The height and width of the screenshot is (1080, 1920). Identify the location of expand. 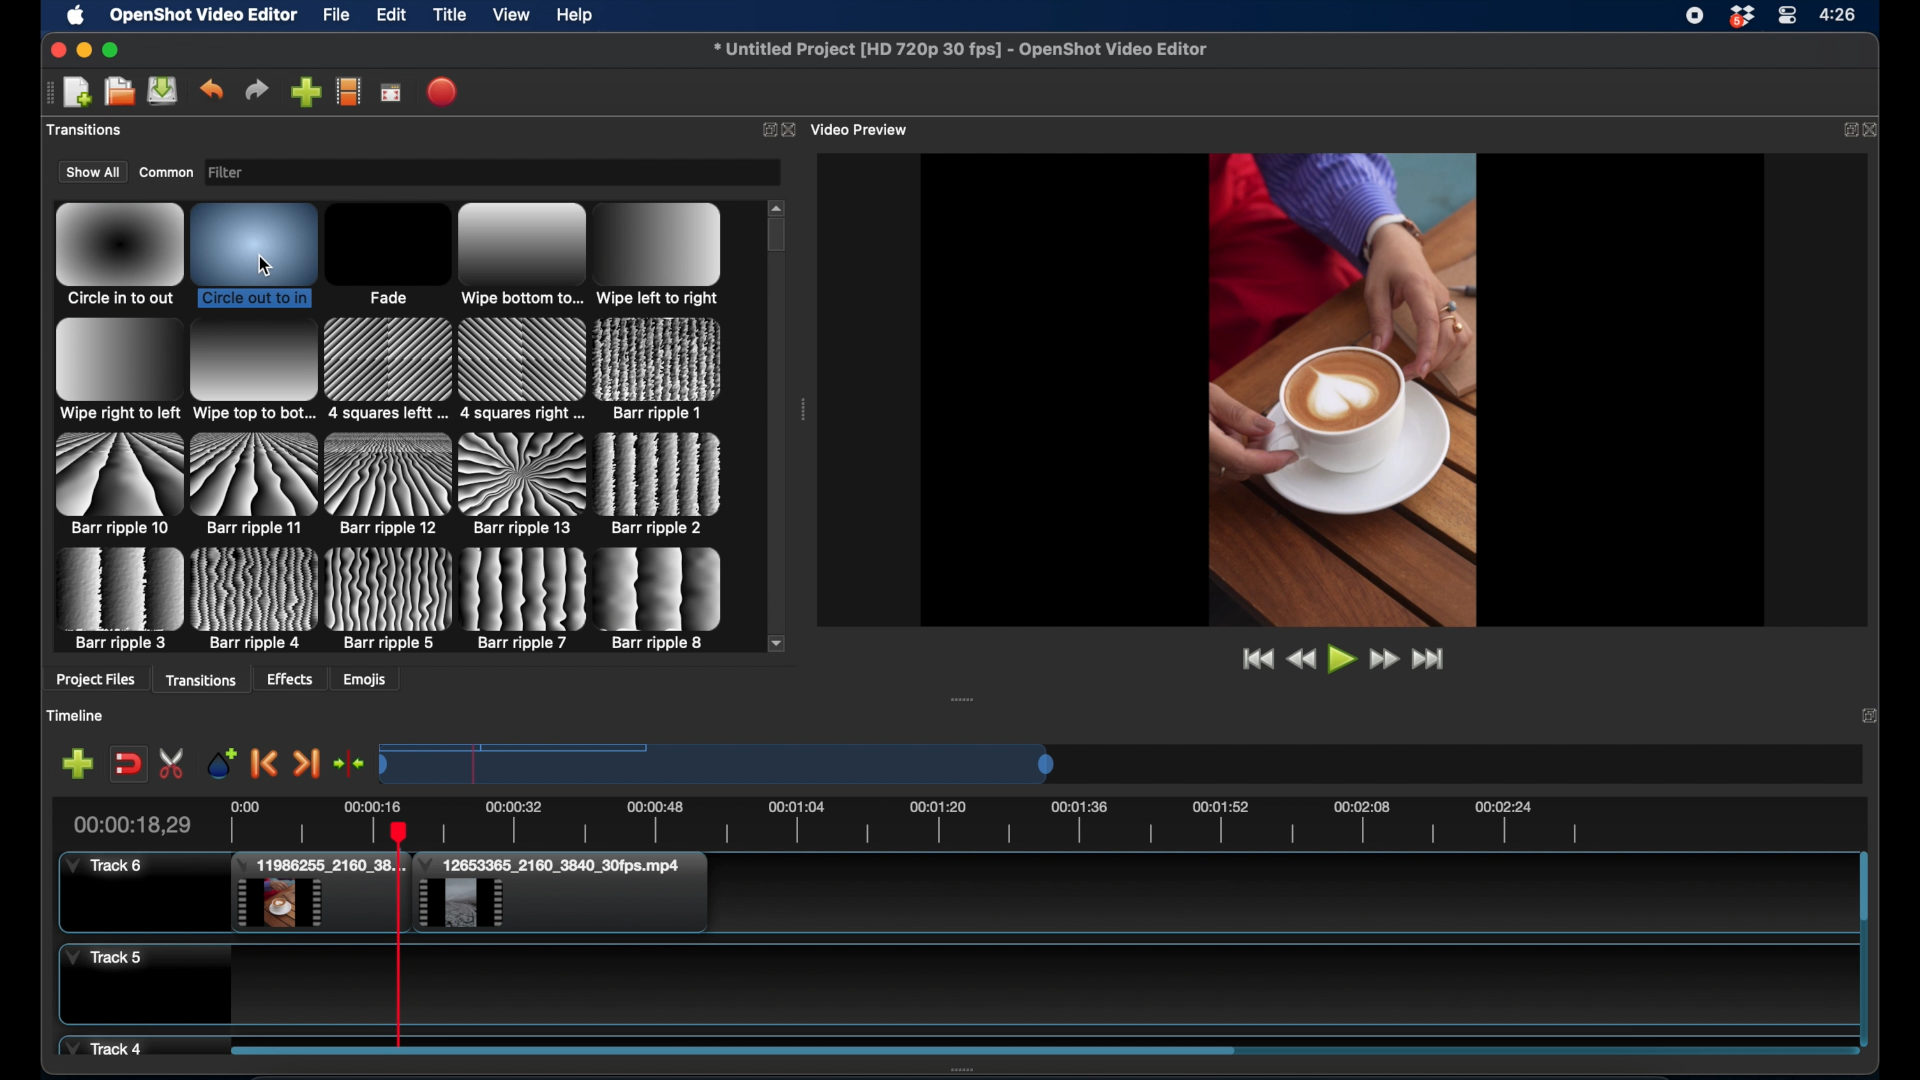
(766, 129).